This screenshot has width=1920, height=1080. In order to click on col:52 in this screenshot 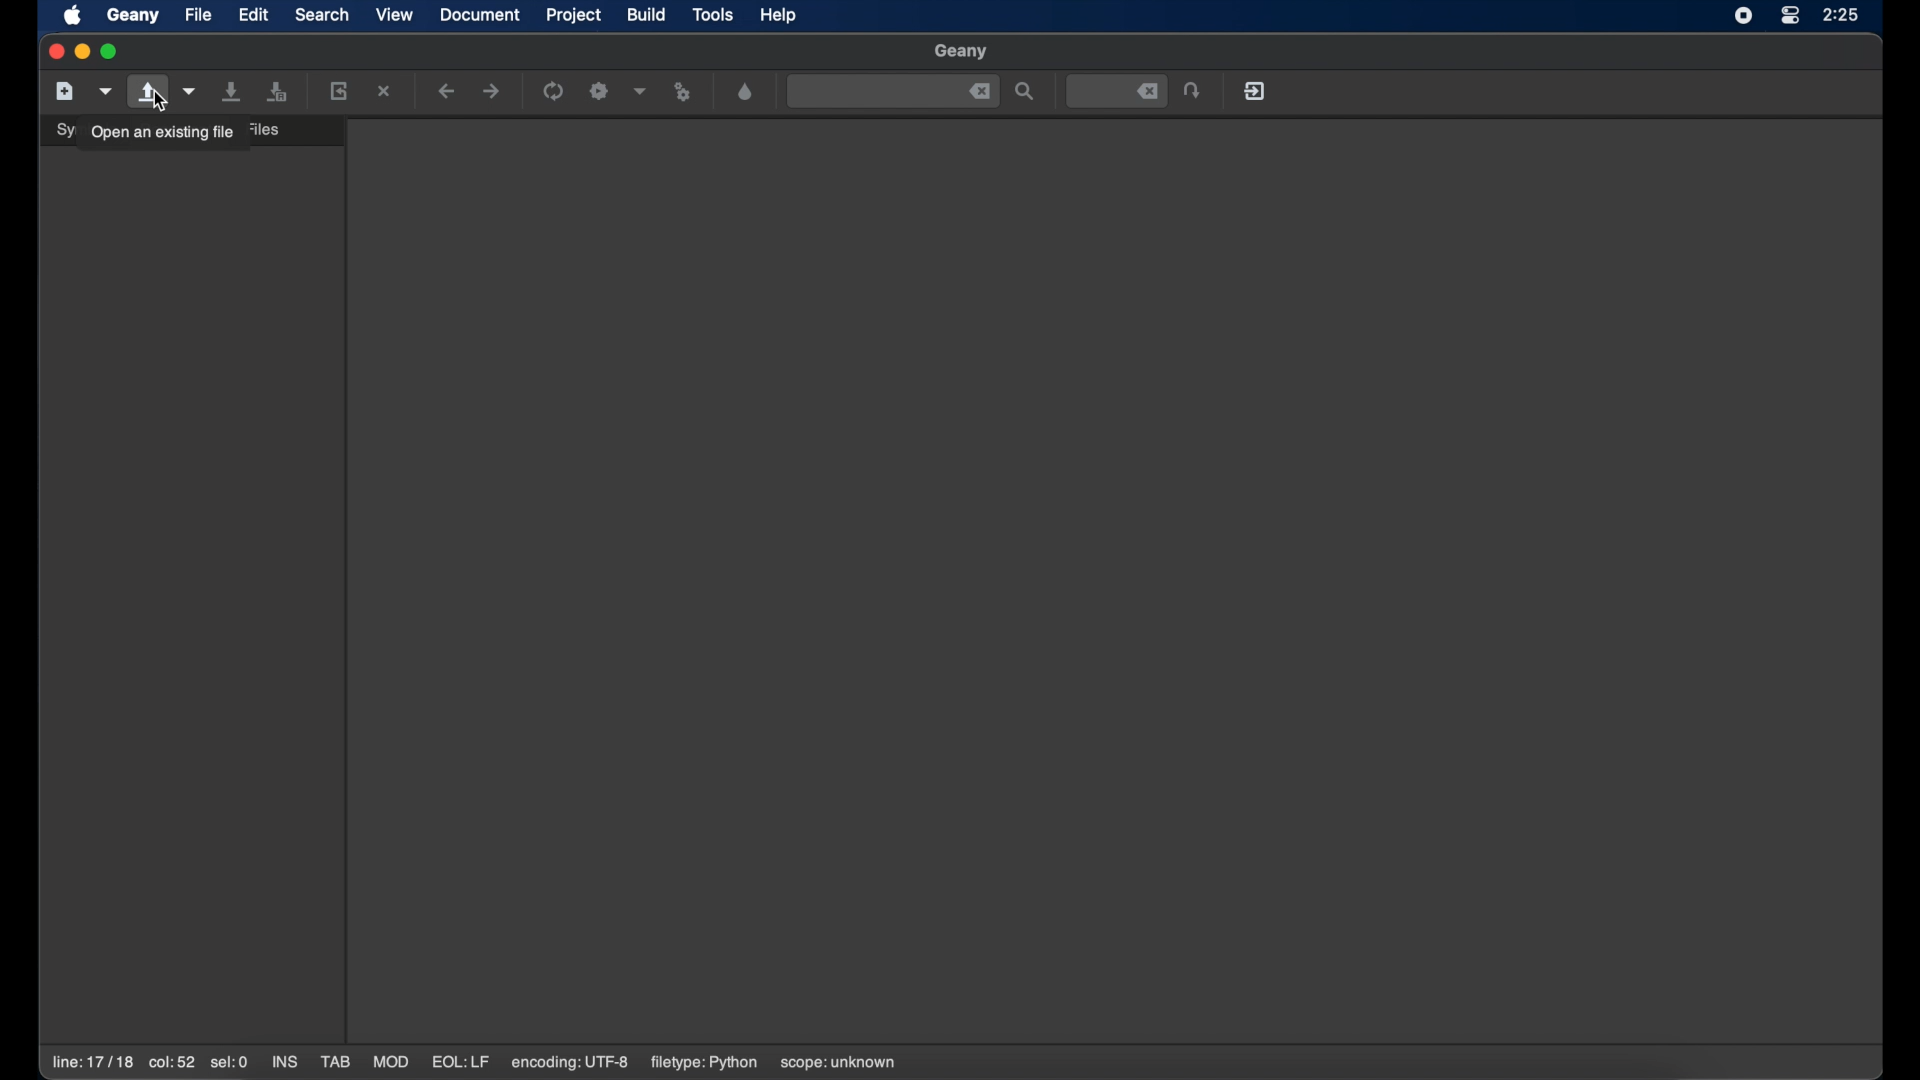, I will do `click(170, 1064)`.